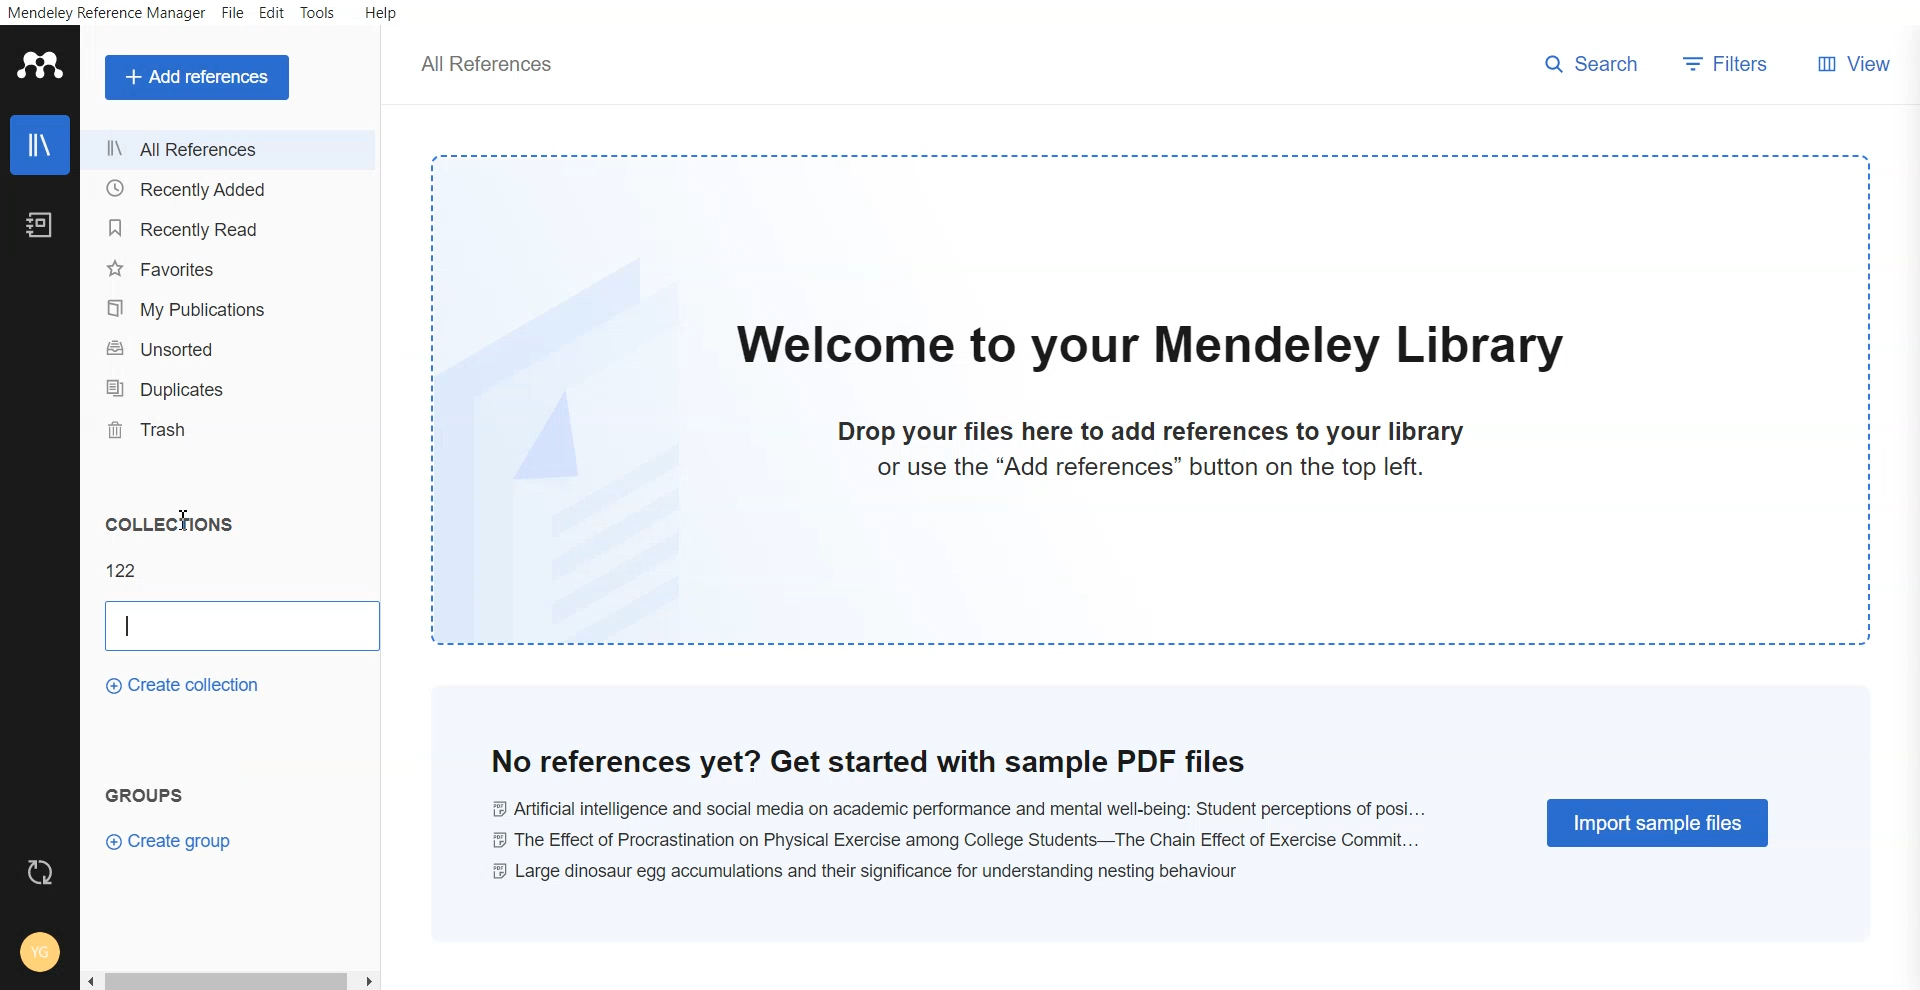 Image resolution: width=1920 pixels, height=990 pixels. What do you see at coordinates (878, 869) in the screenshot?
I see `large dinosaur egg accumulations and their significance for understanding nestling behaviour` at bounding box center [878, 869].